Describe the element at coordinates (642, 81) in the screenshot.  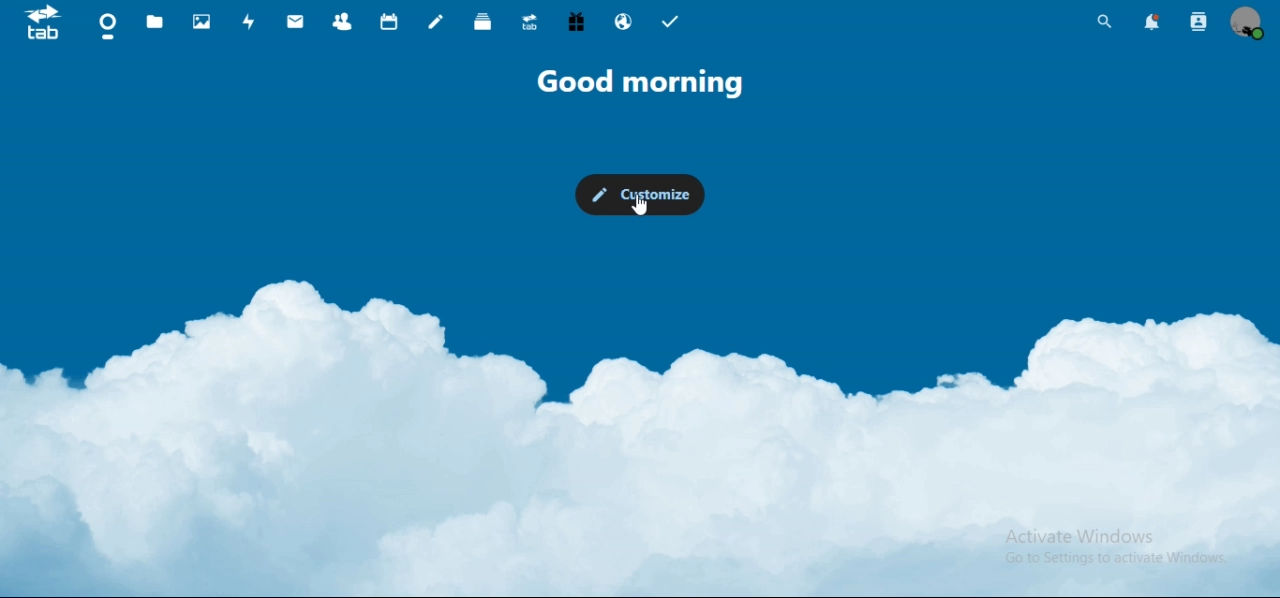
I see `good morning` at that location.